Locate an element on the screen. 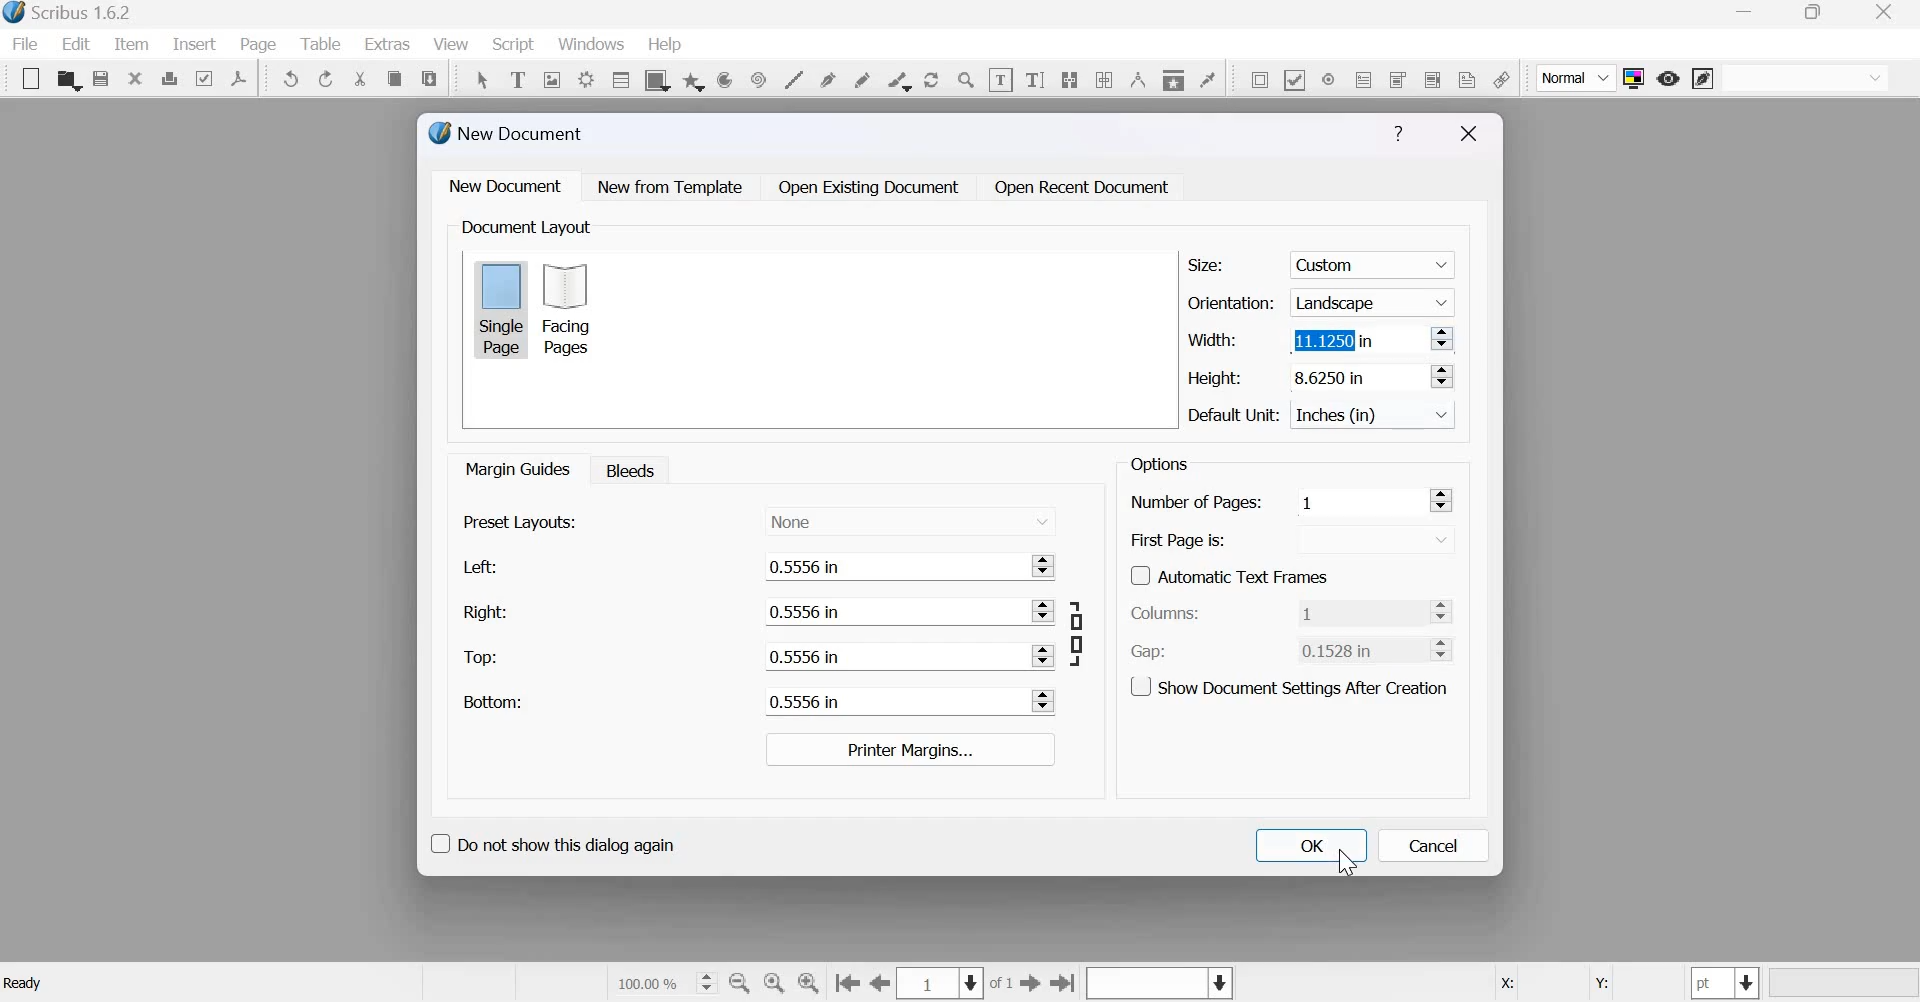 The image size is (1920, 1002). line is located at coordinates (793, 78).